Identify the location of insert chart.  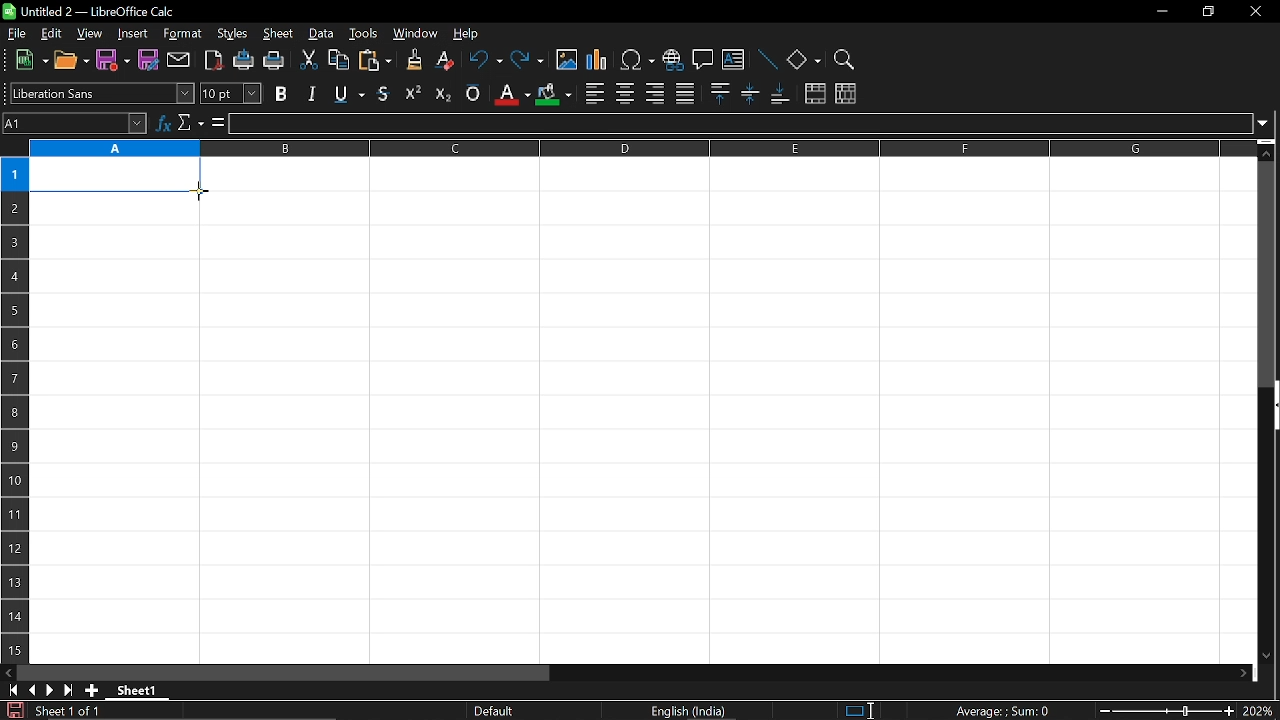
(598, 61).